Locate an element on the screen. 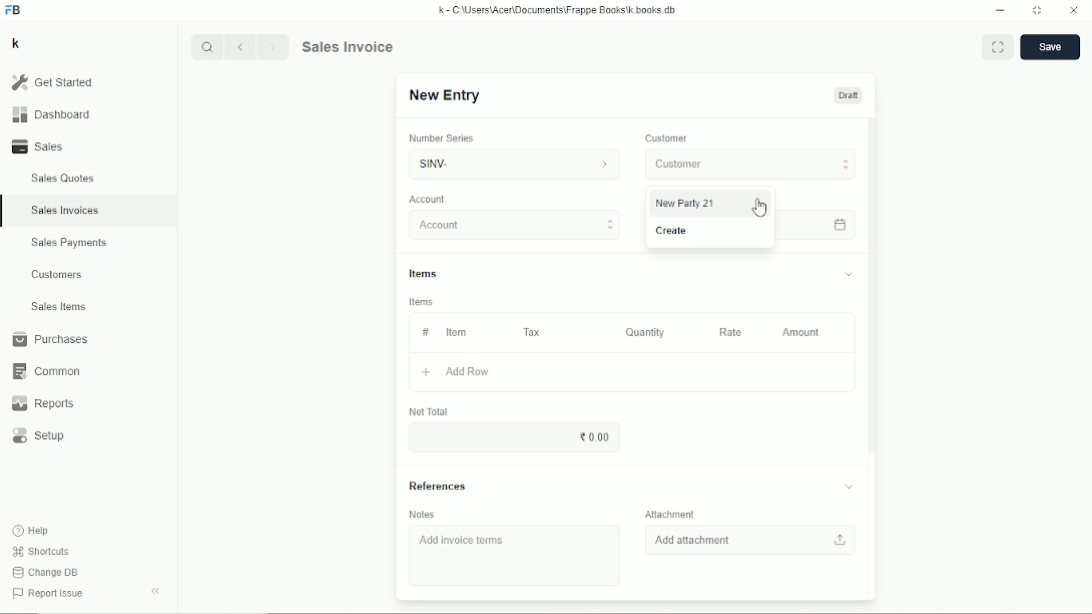 The image size is (1092, 614). k - C\Users\Acer\Documents\Frappe Books\k books db is located at coordinates (559, 9).